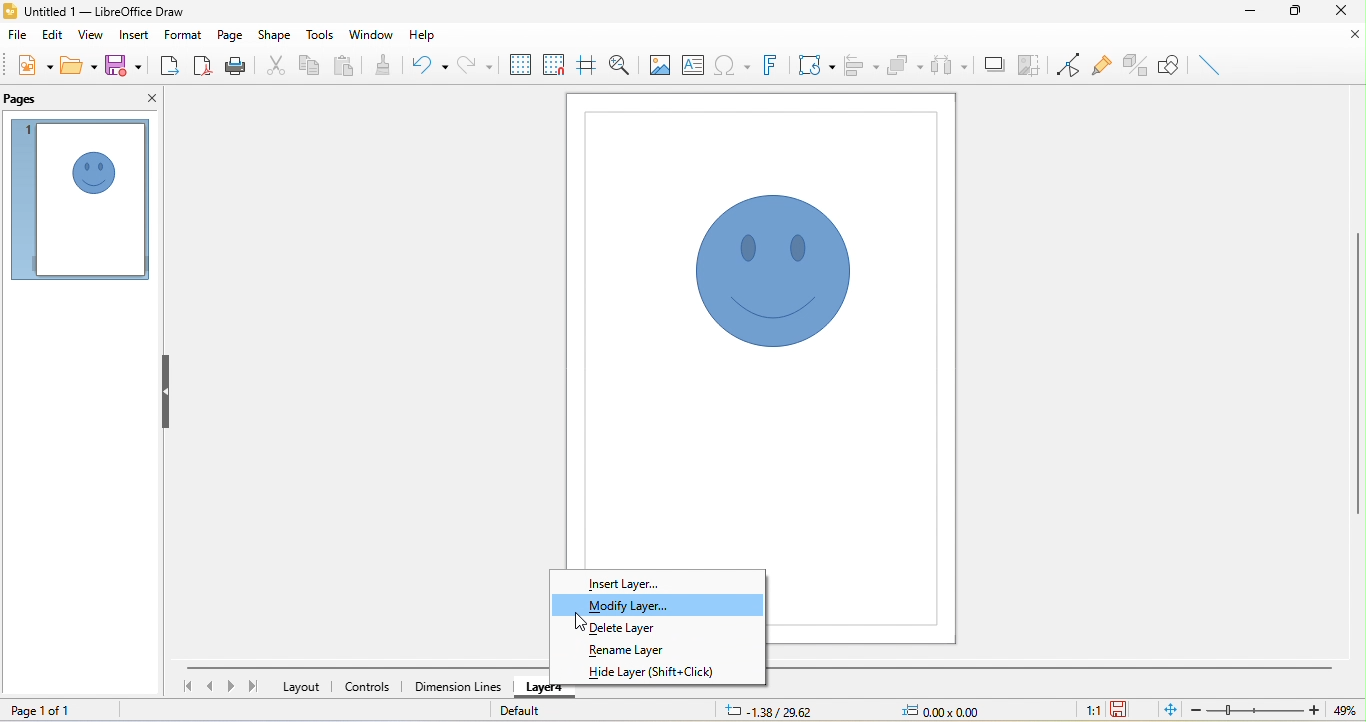 This screenshot has height=722, width=1366. I want to click on print, so click(236, 65).